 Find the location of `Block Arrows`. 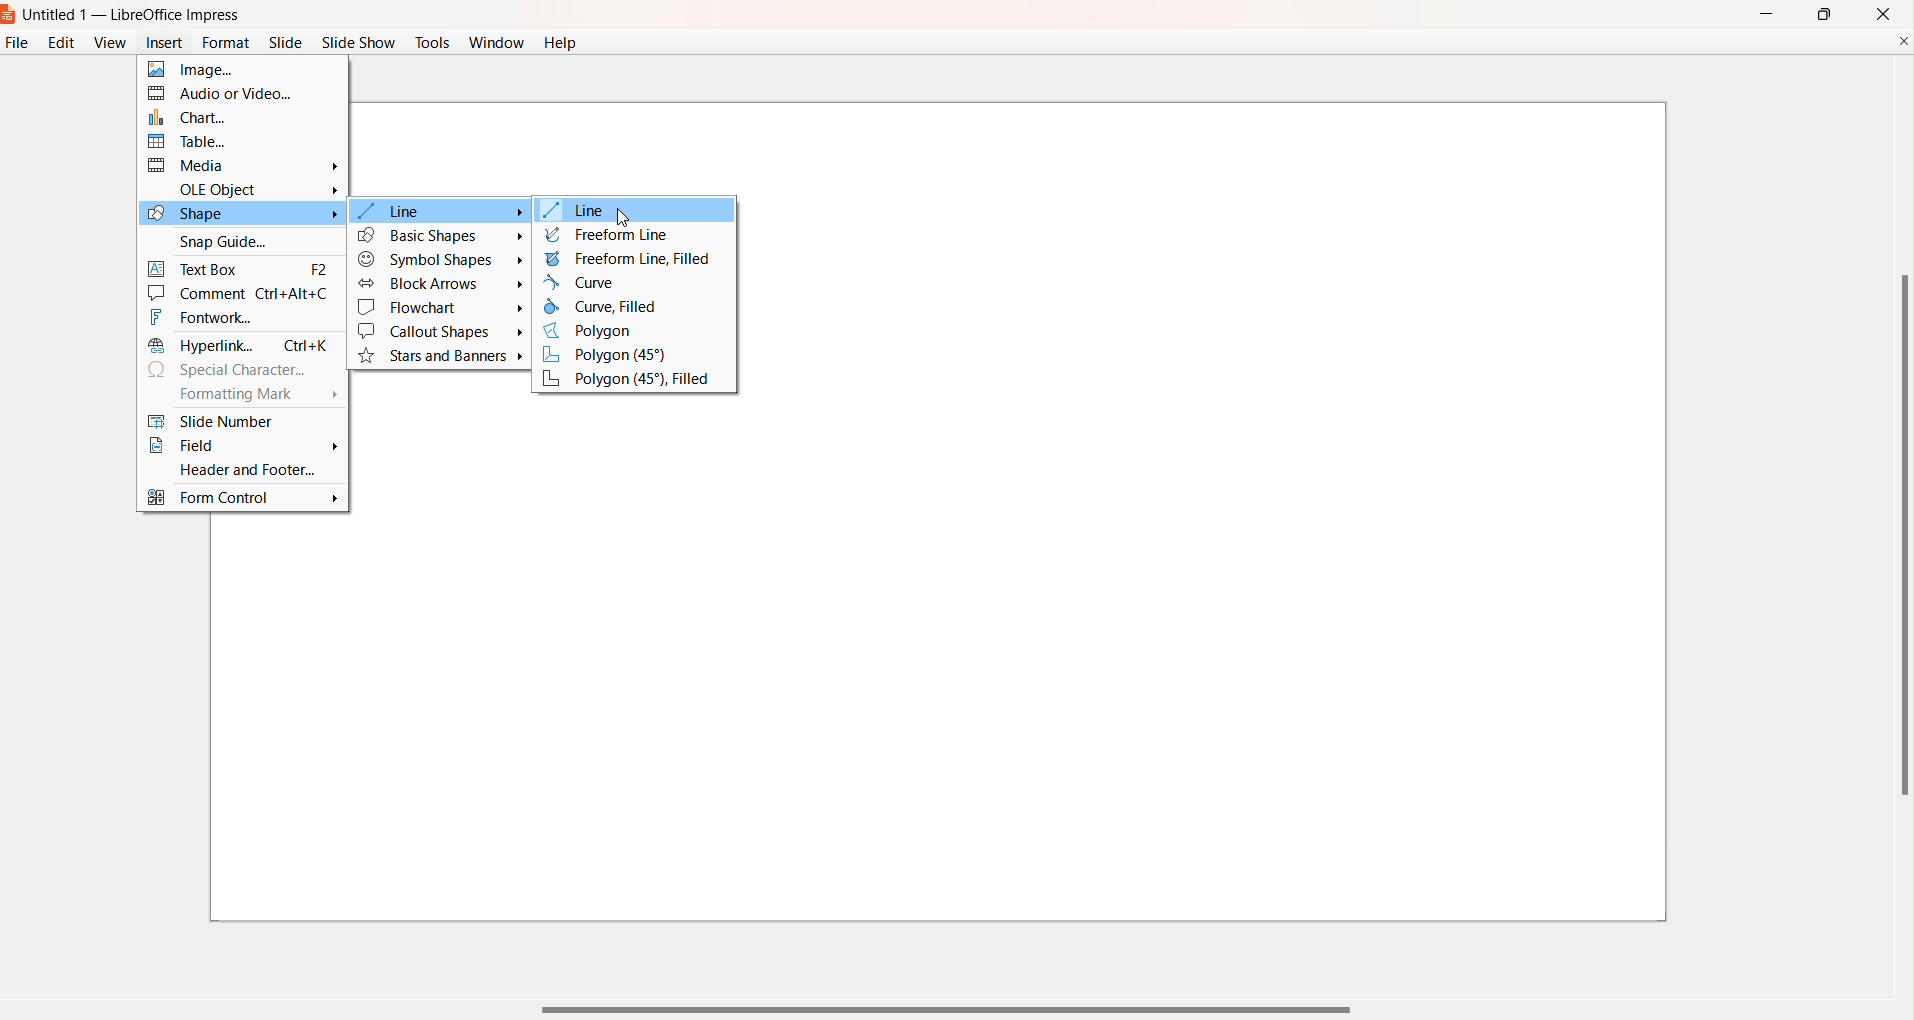

Block Arrows is located at coordinates (440, 284).